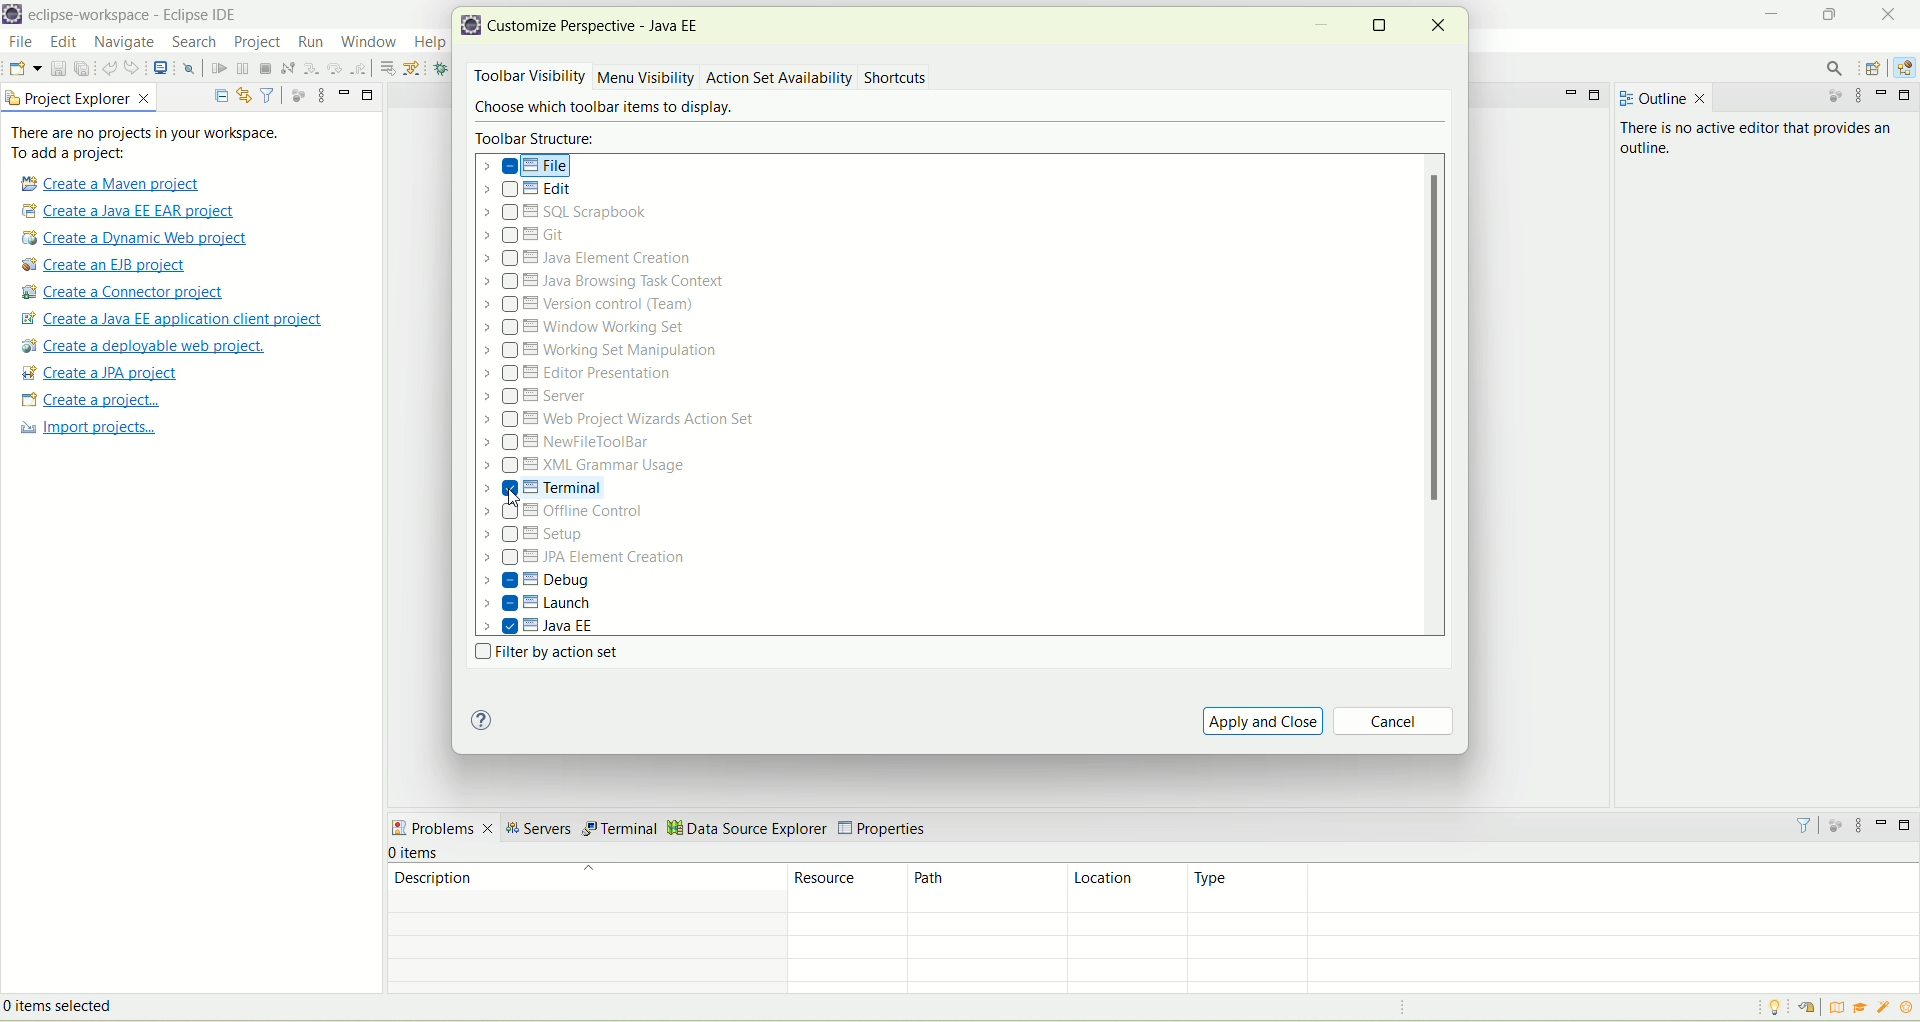 The height and width of the screenshot is (1022, 1920). Describe the element at coordinates (1568, 93) in the screenshot. I see `minimize` at that location.